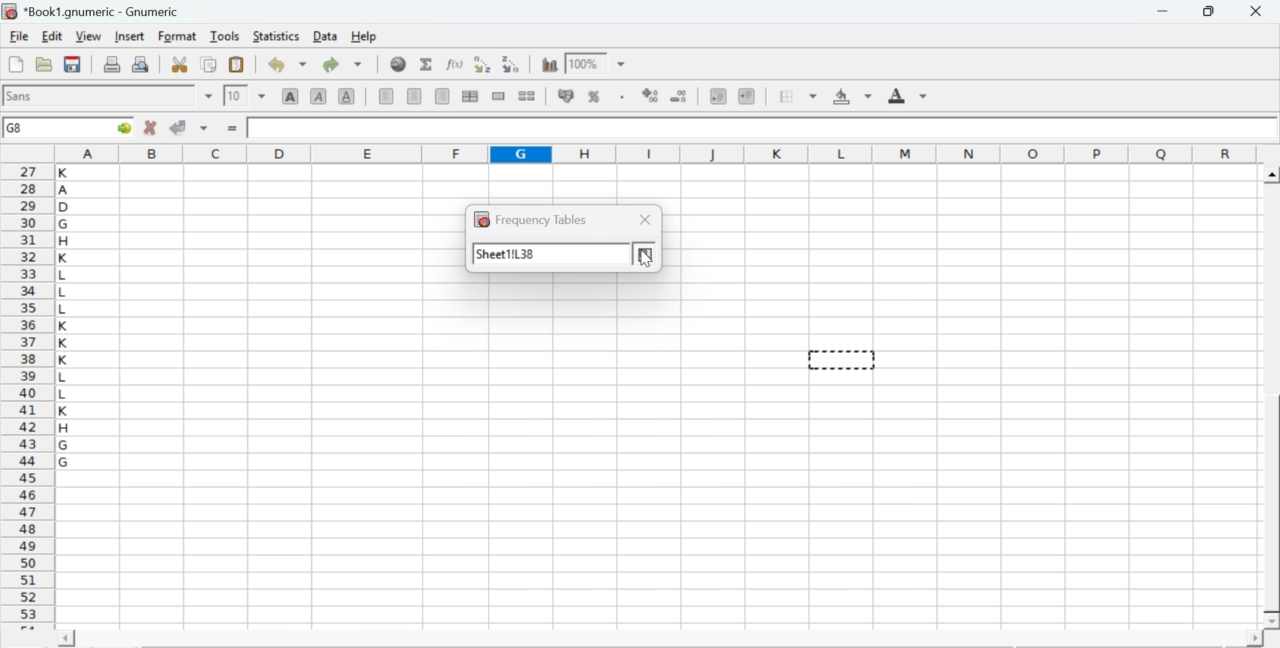 Image resolution: width=1280 pixels, height=648 pixels. Describe the element at coordinates (1254, 11) in the screenshot. I see `close` at that location.